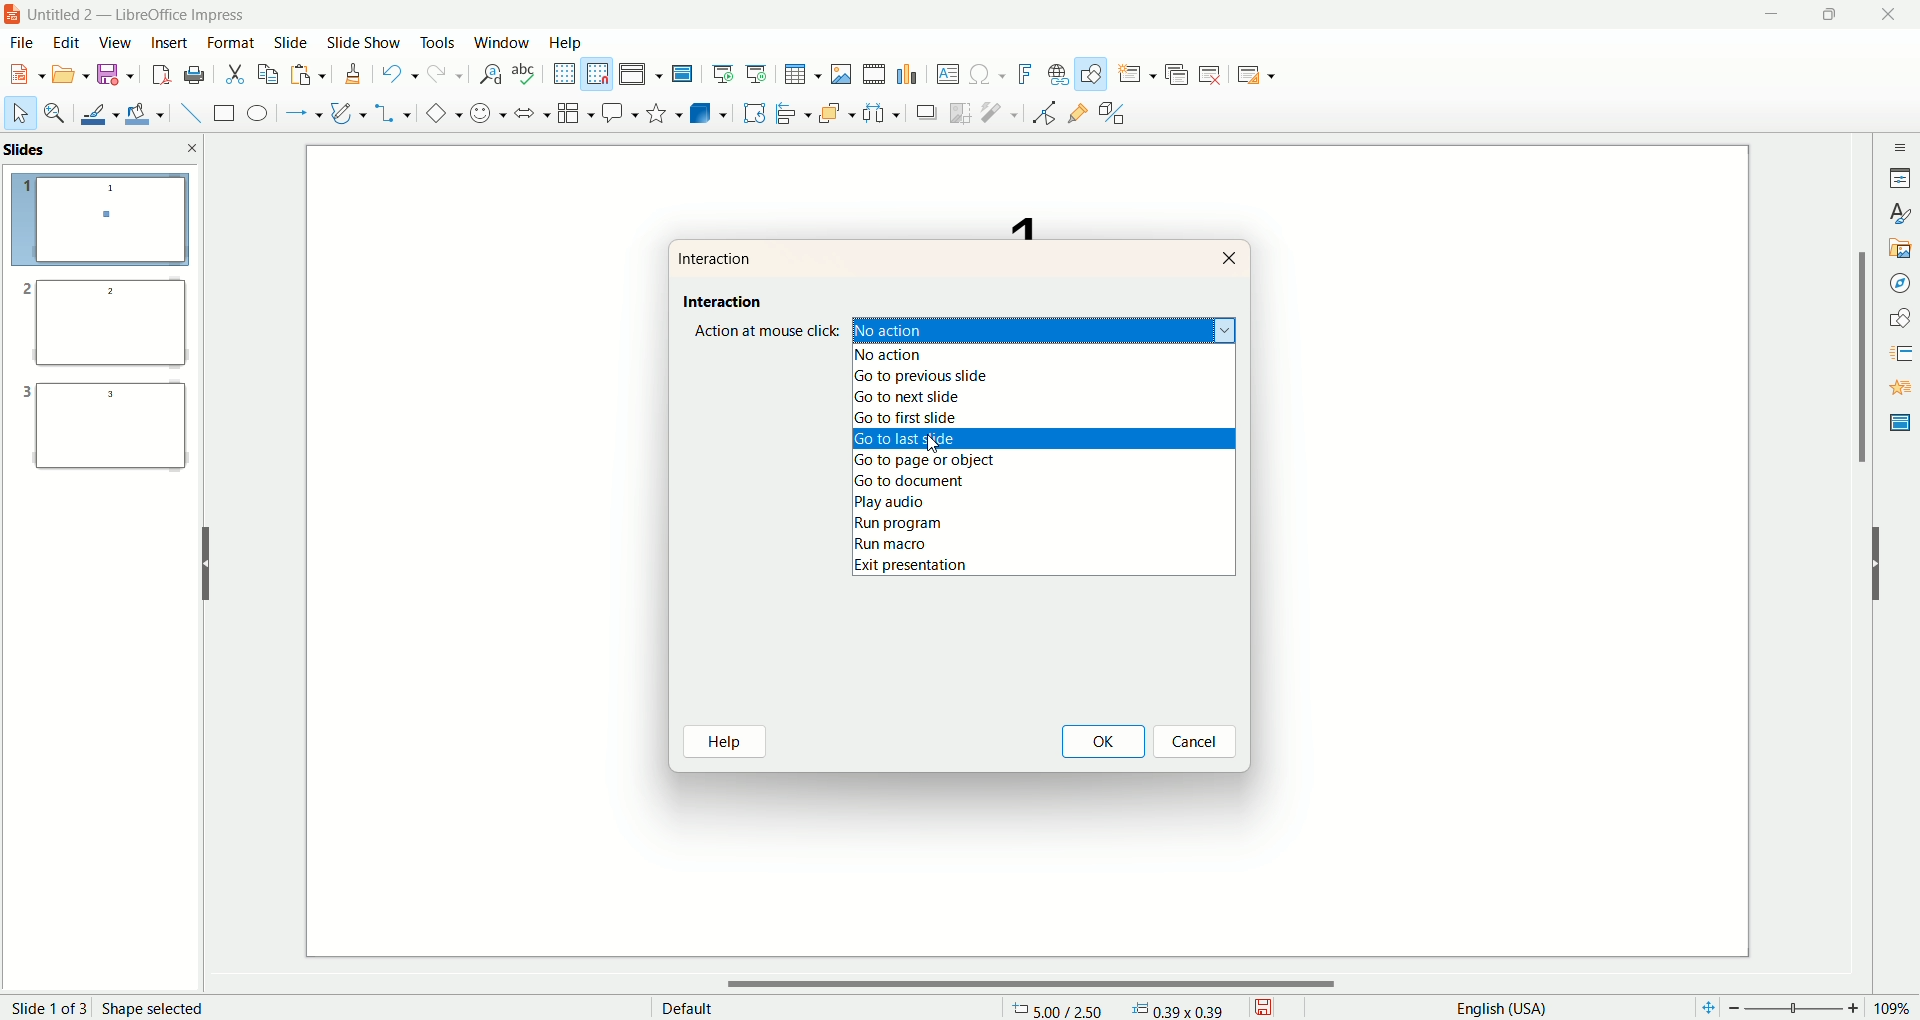 The height and width of the screenshot is (1020, 1920). What do you see at coordinates (1897, 1008) in the screenshot?
I see `zoom percentage` at bounding box center [1897, 1008].